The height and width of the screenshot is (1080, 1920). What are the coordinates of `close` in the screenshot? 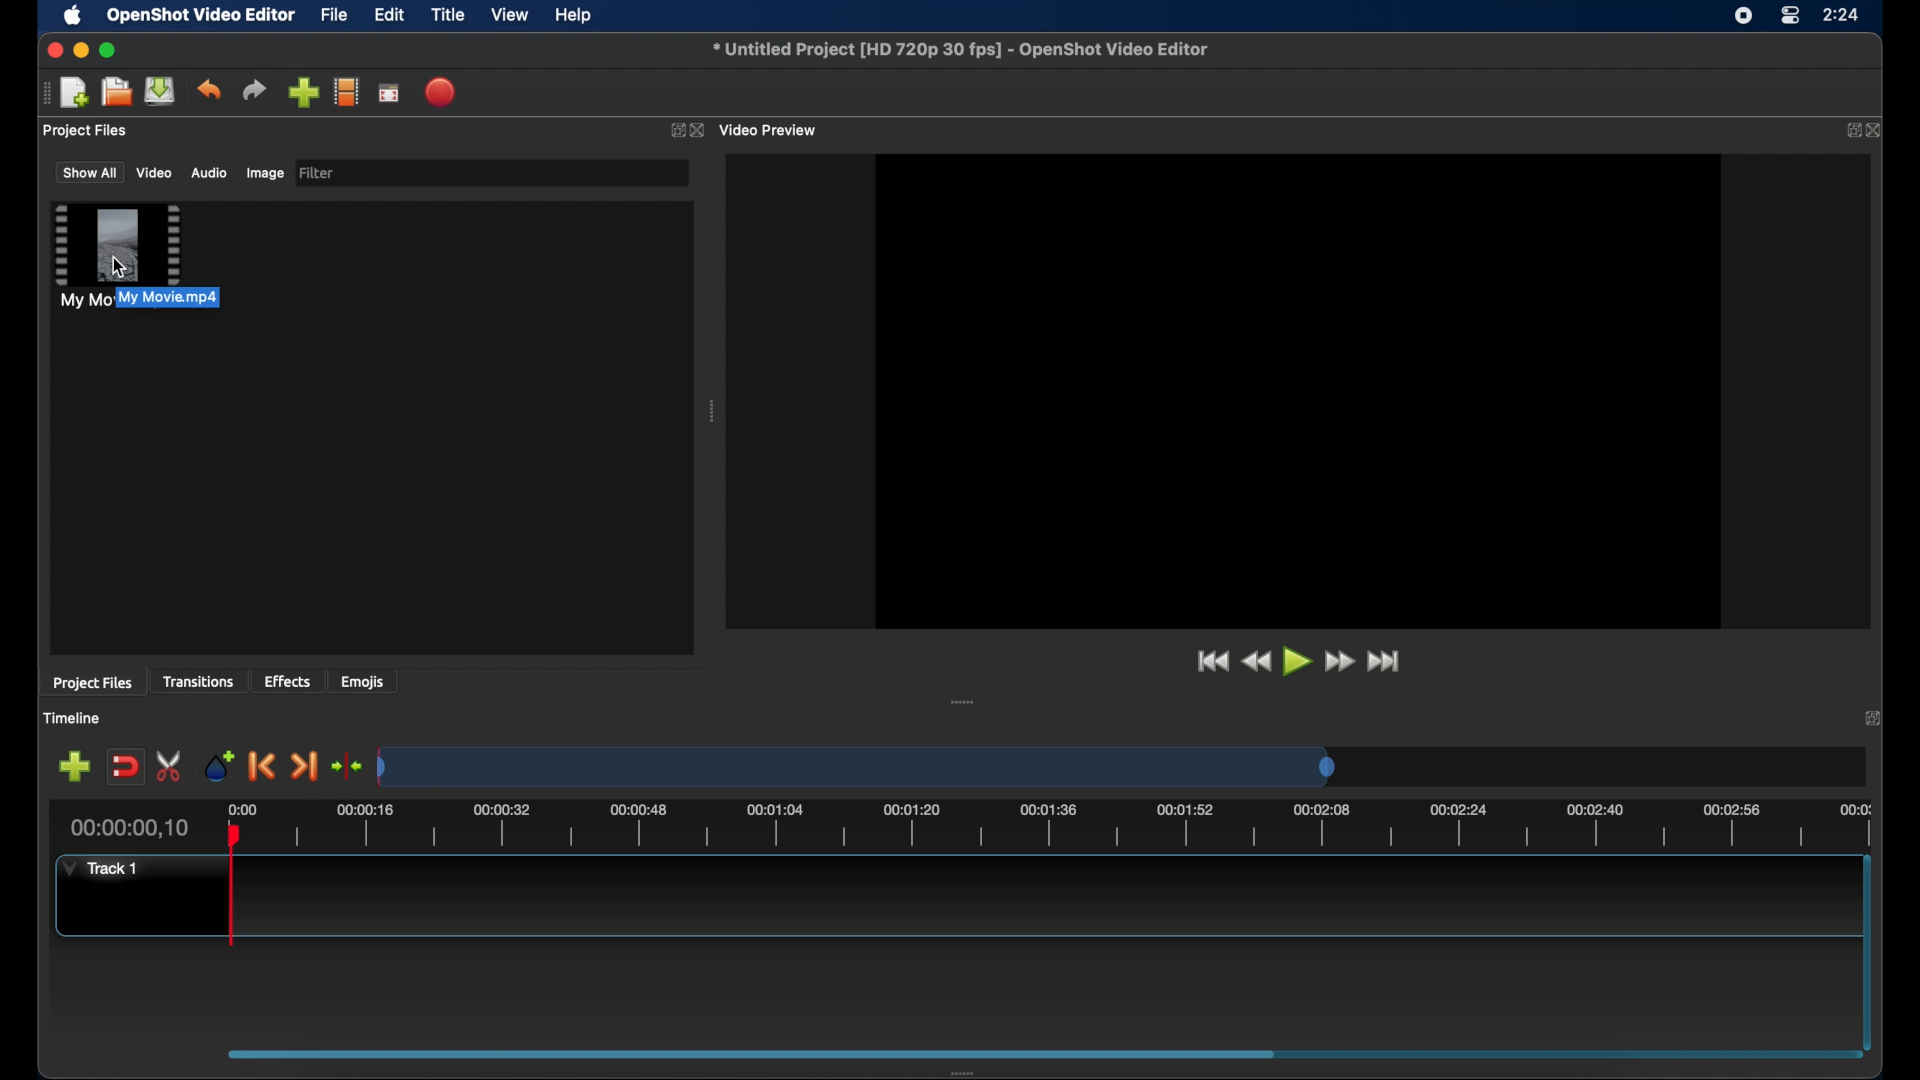 It's located at (697, 130).